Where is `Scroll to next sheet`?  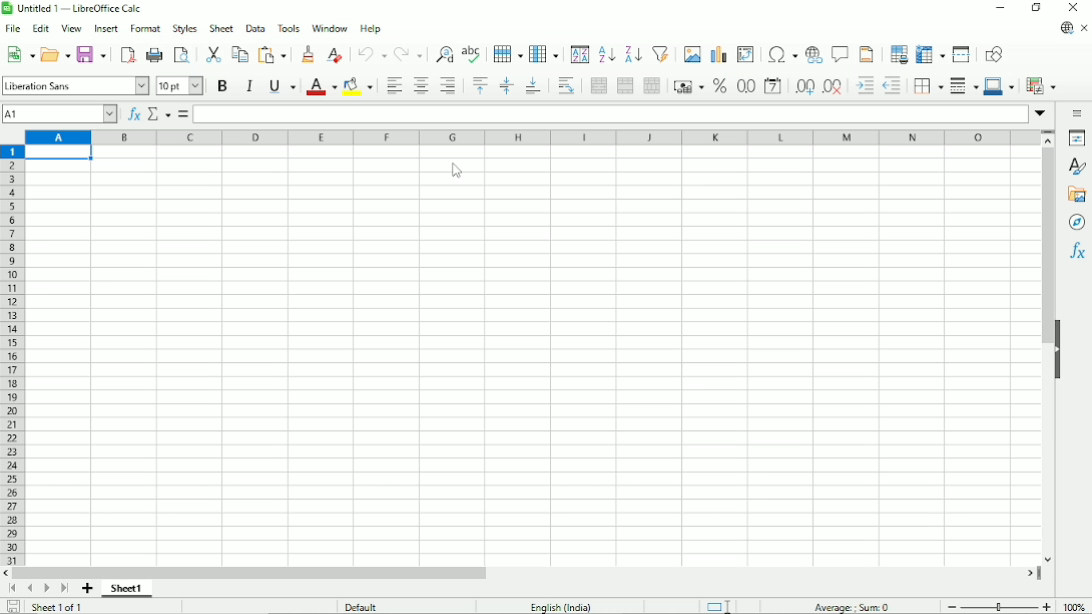 Scroll to next sheet is located at coordinates (44, 588).